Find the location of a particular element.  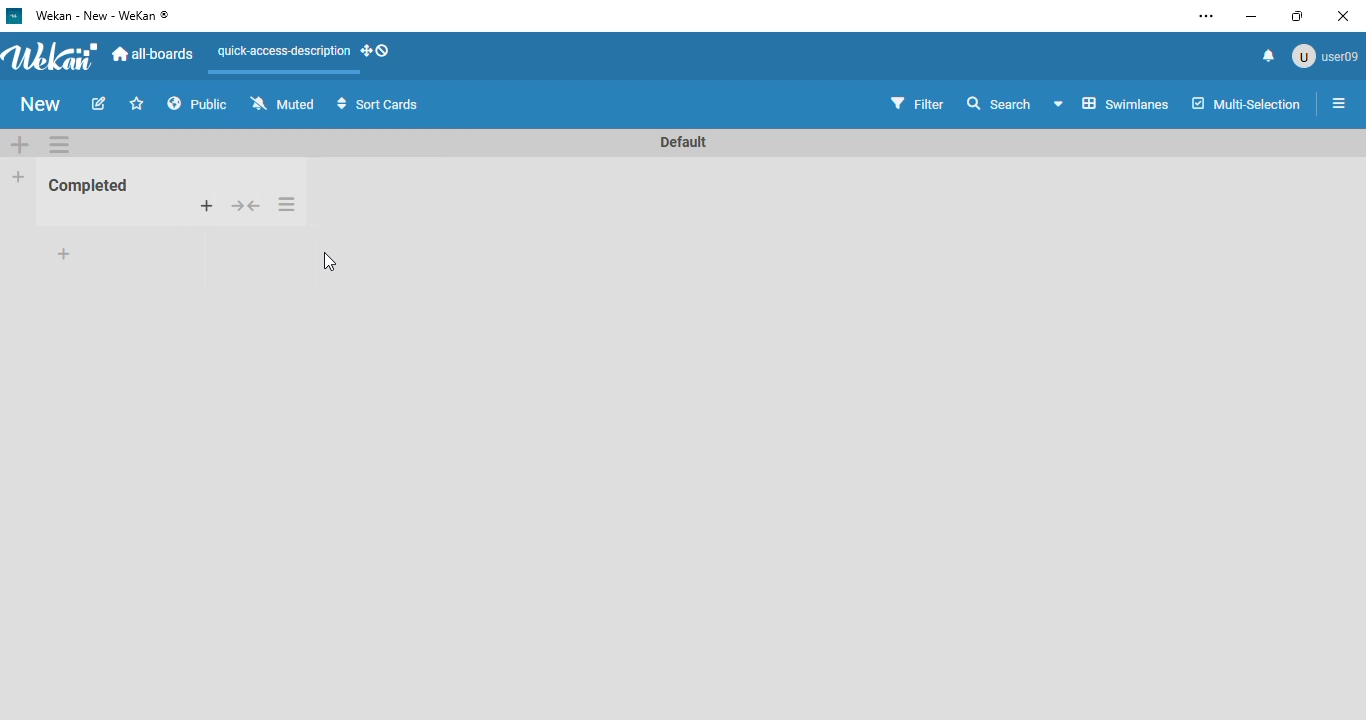

wekan is located at coordinates (53, 56).